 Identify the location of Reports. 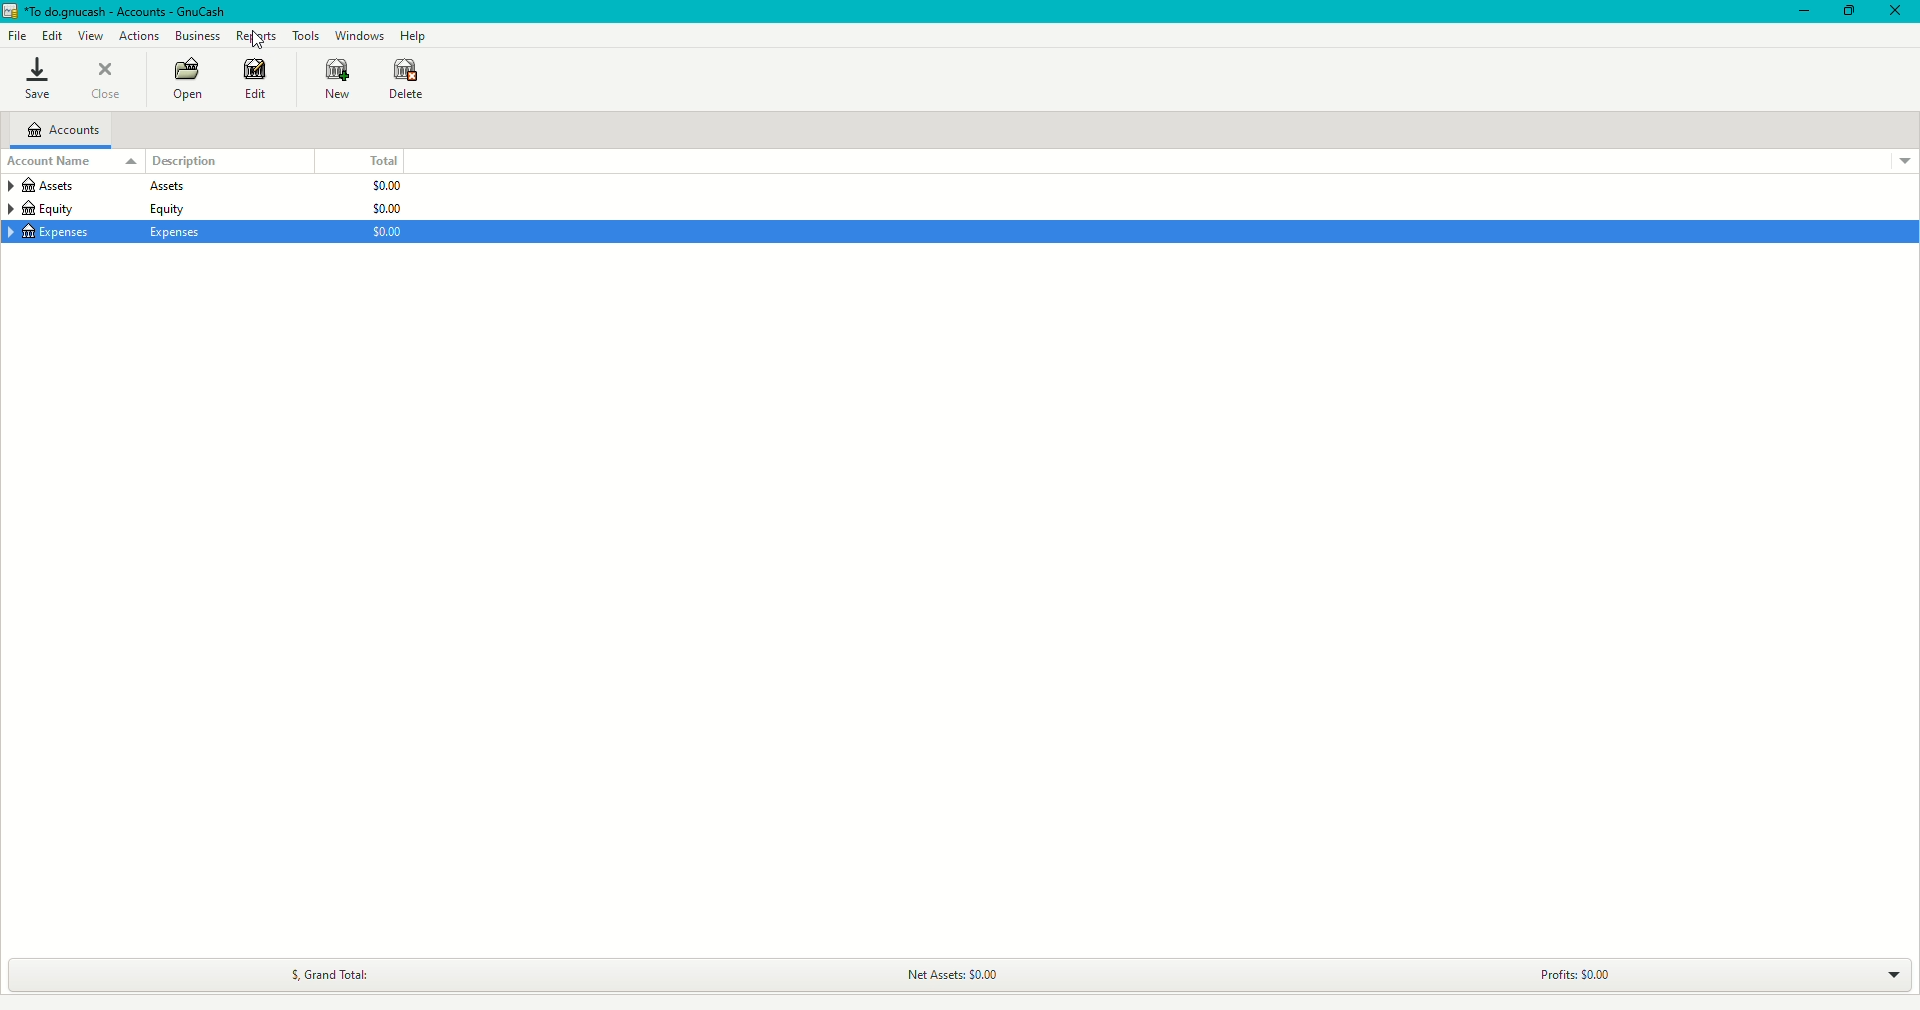
(257, 37).